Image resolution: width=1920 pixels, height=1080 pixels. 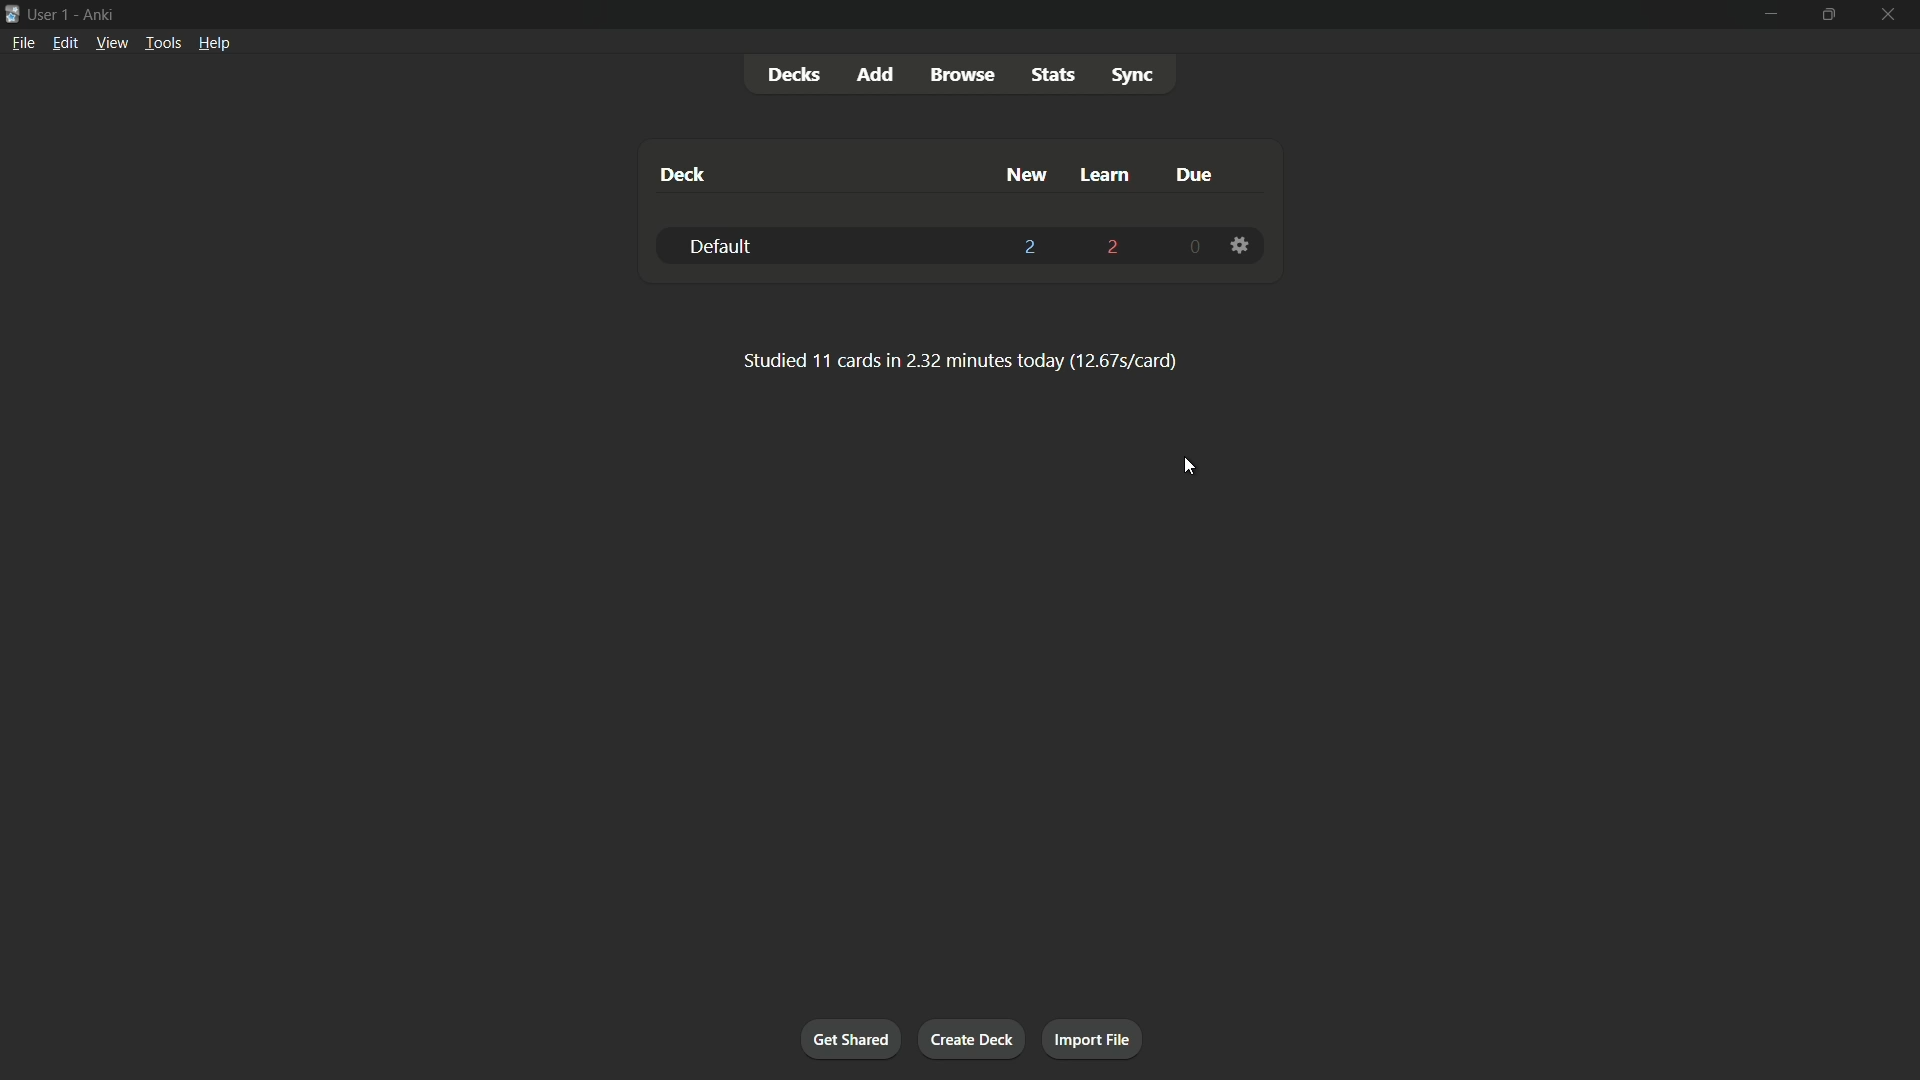 What do you see at coordinates (795, 76) in the screenshot?
I see `decks` at bounding box center [795, 76].